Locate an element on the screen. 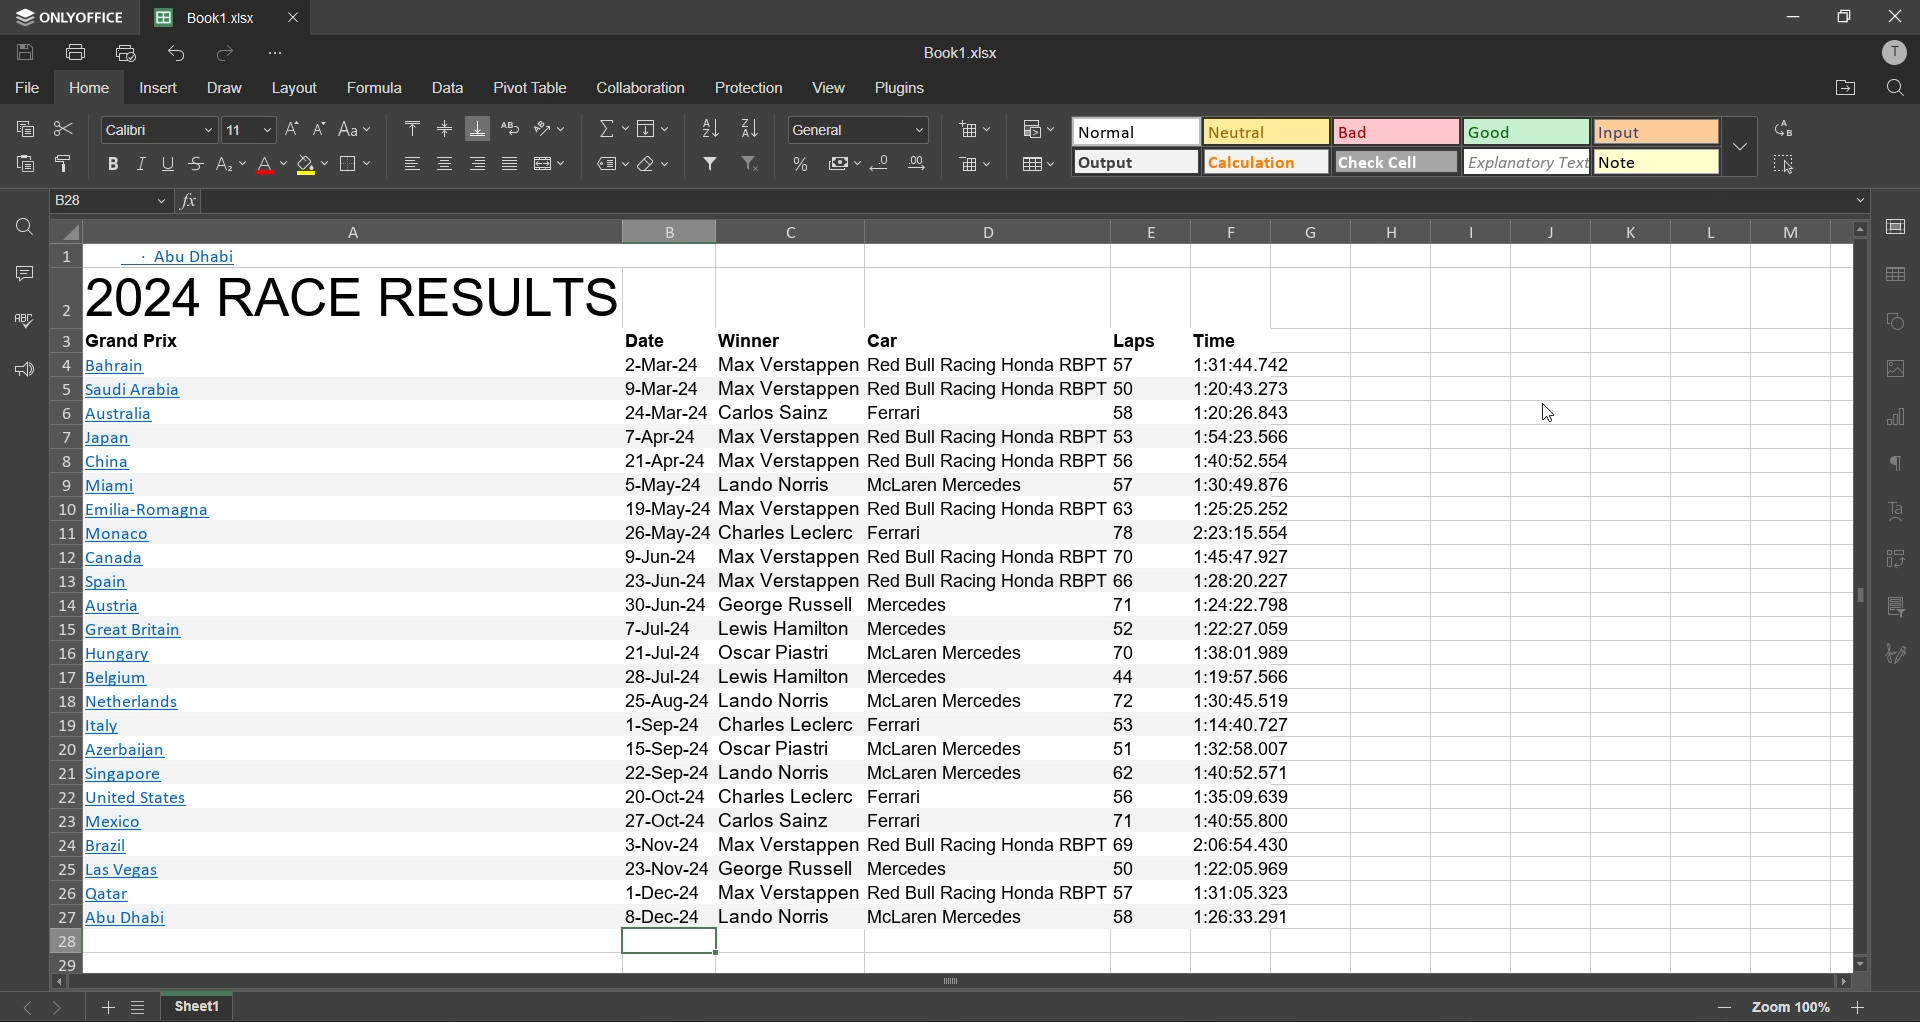  slicer is located at coordinates (1902, 610).